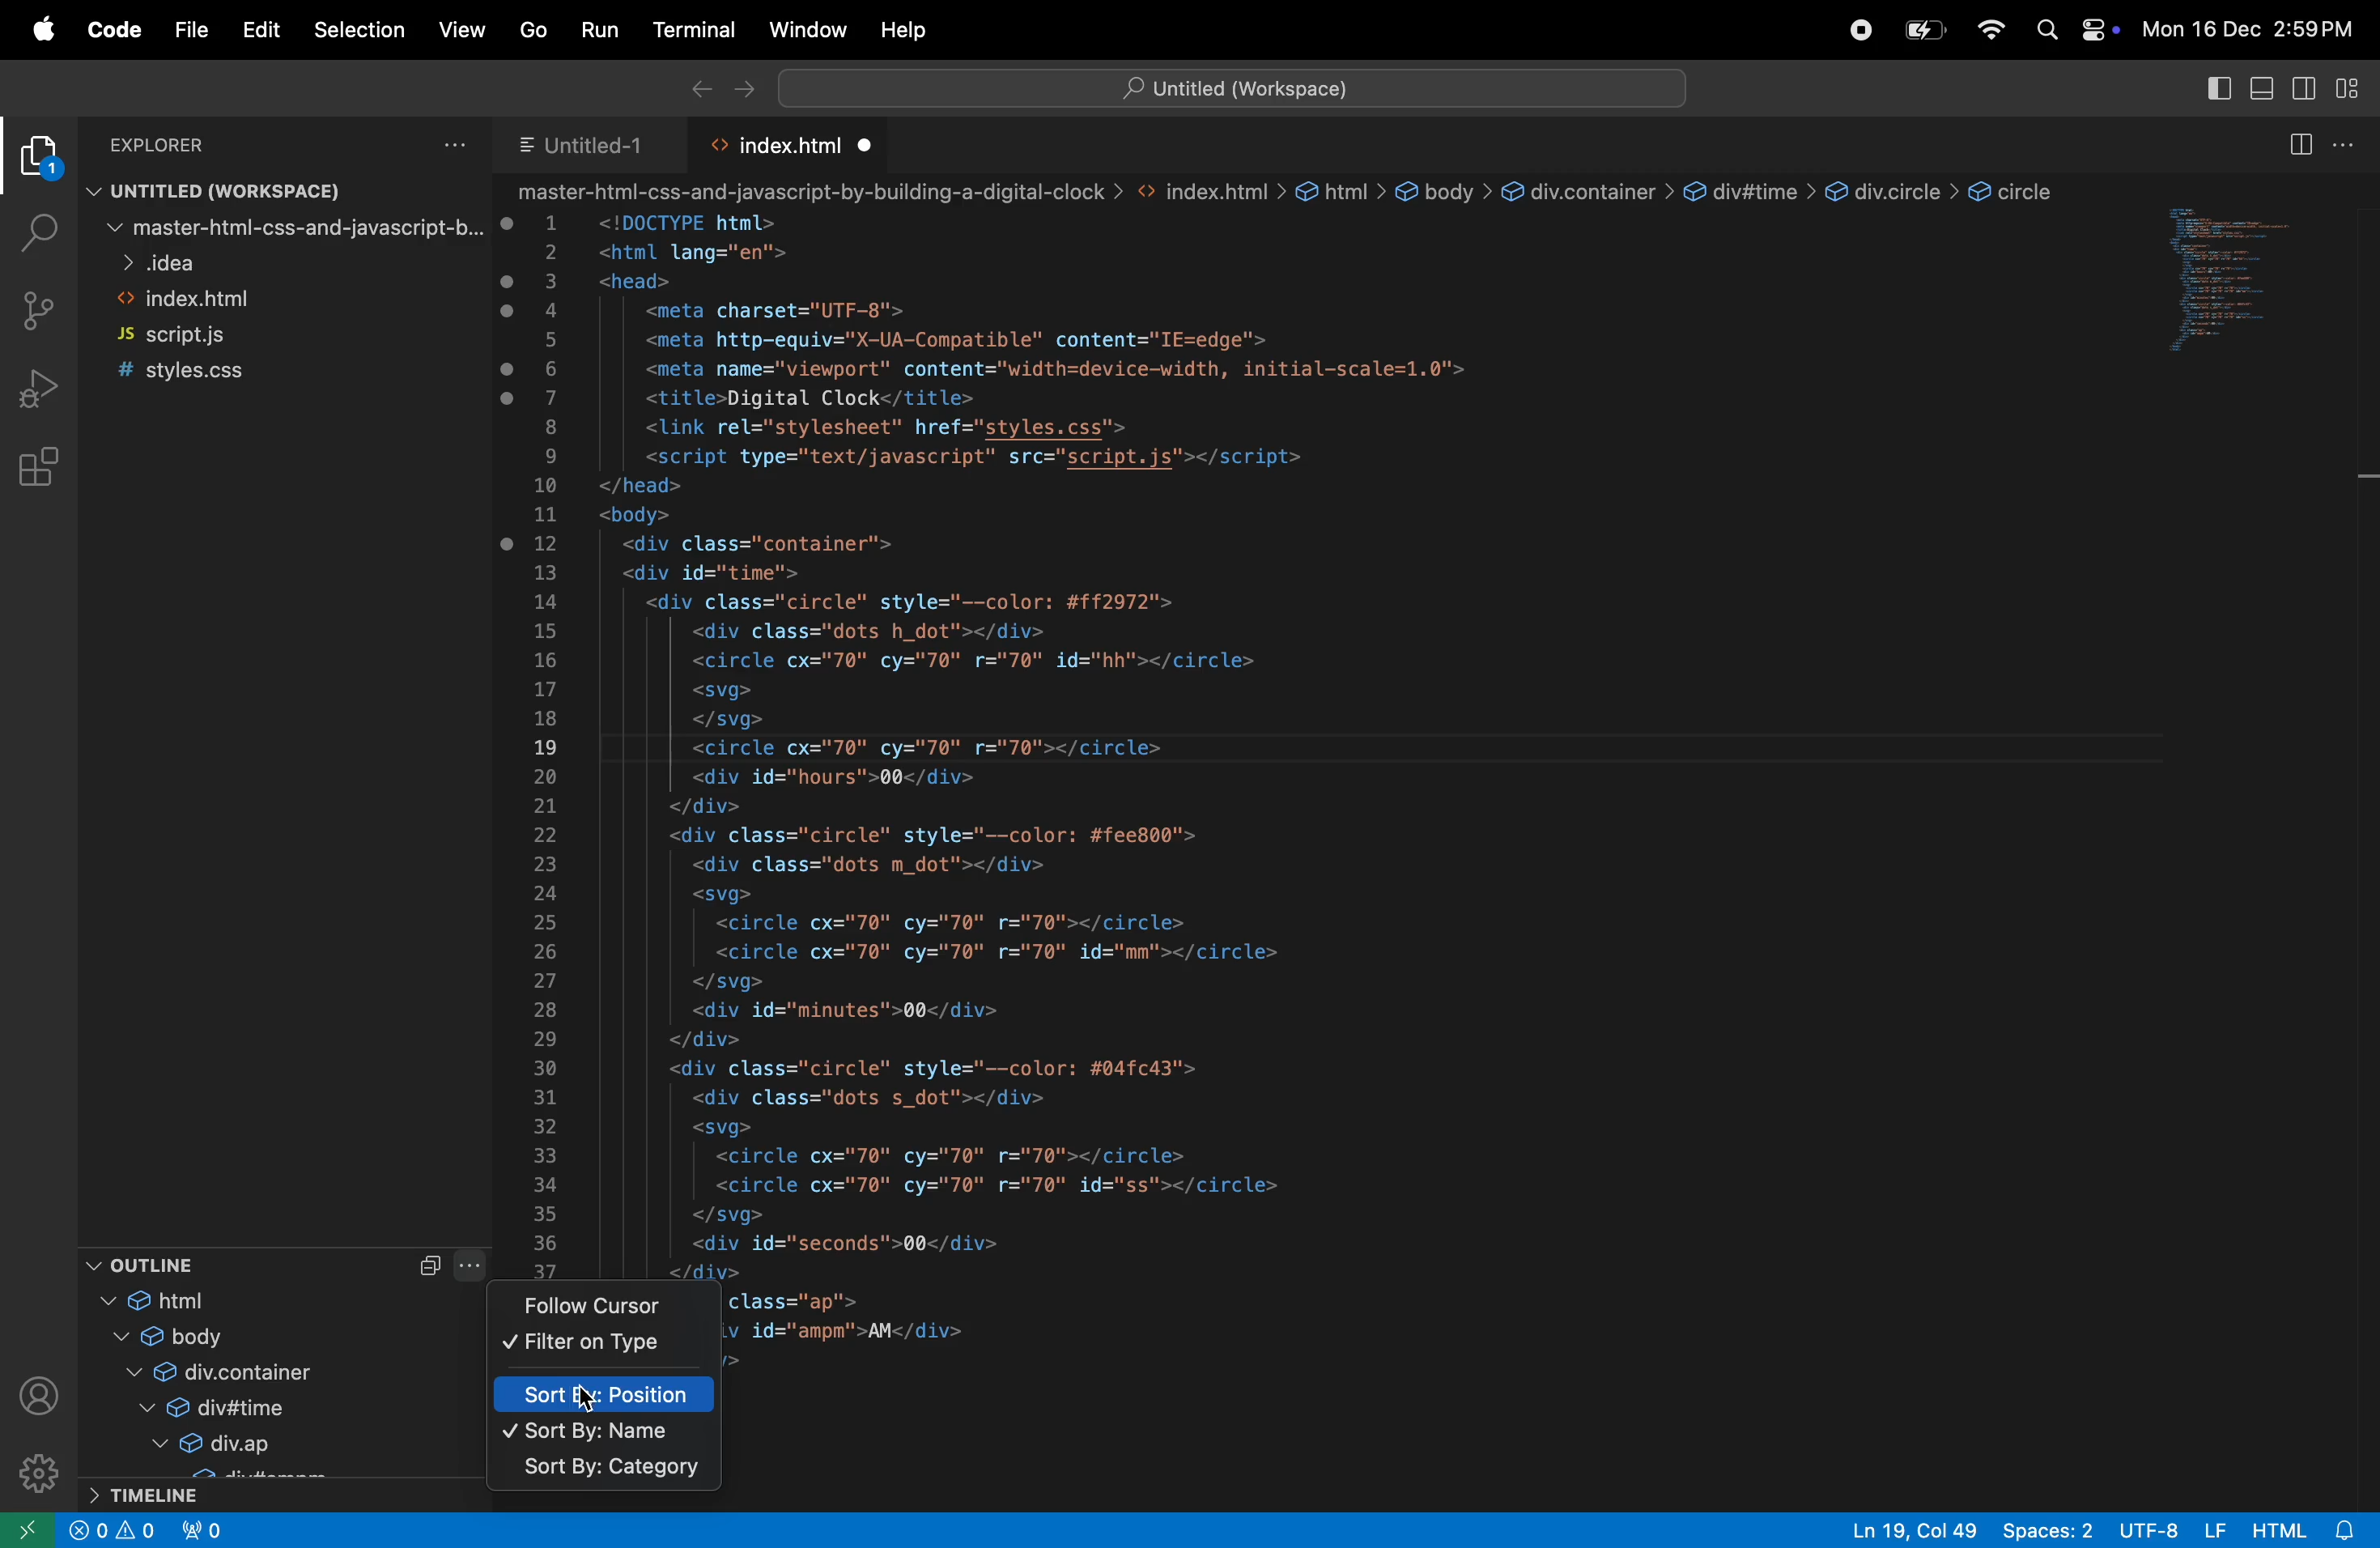 The height and width of the screenshot is (1548, 2380). What do you see at coordinates (2297, 146) in the screenshot?
I see `split editor` at bounding box center [2297, 146].